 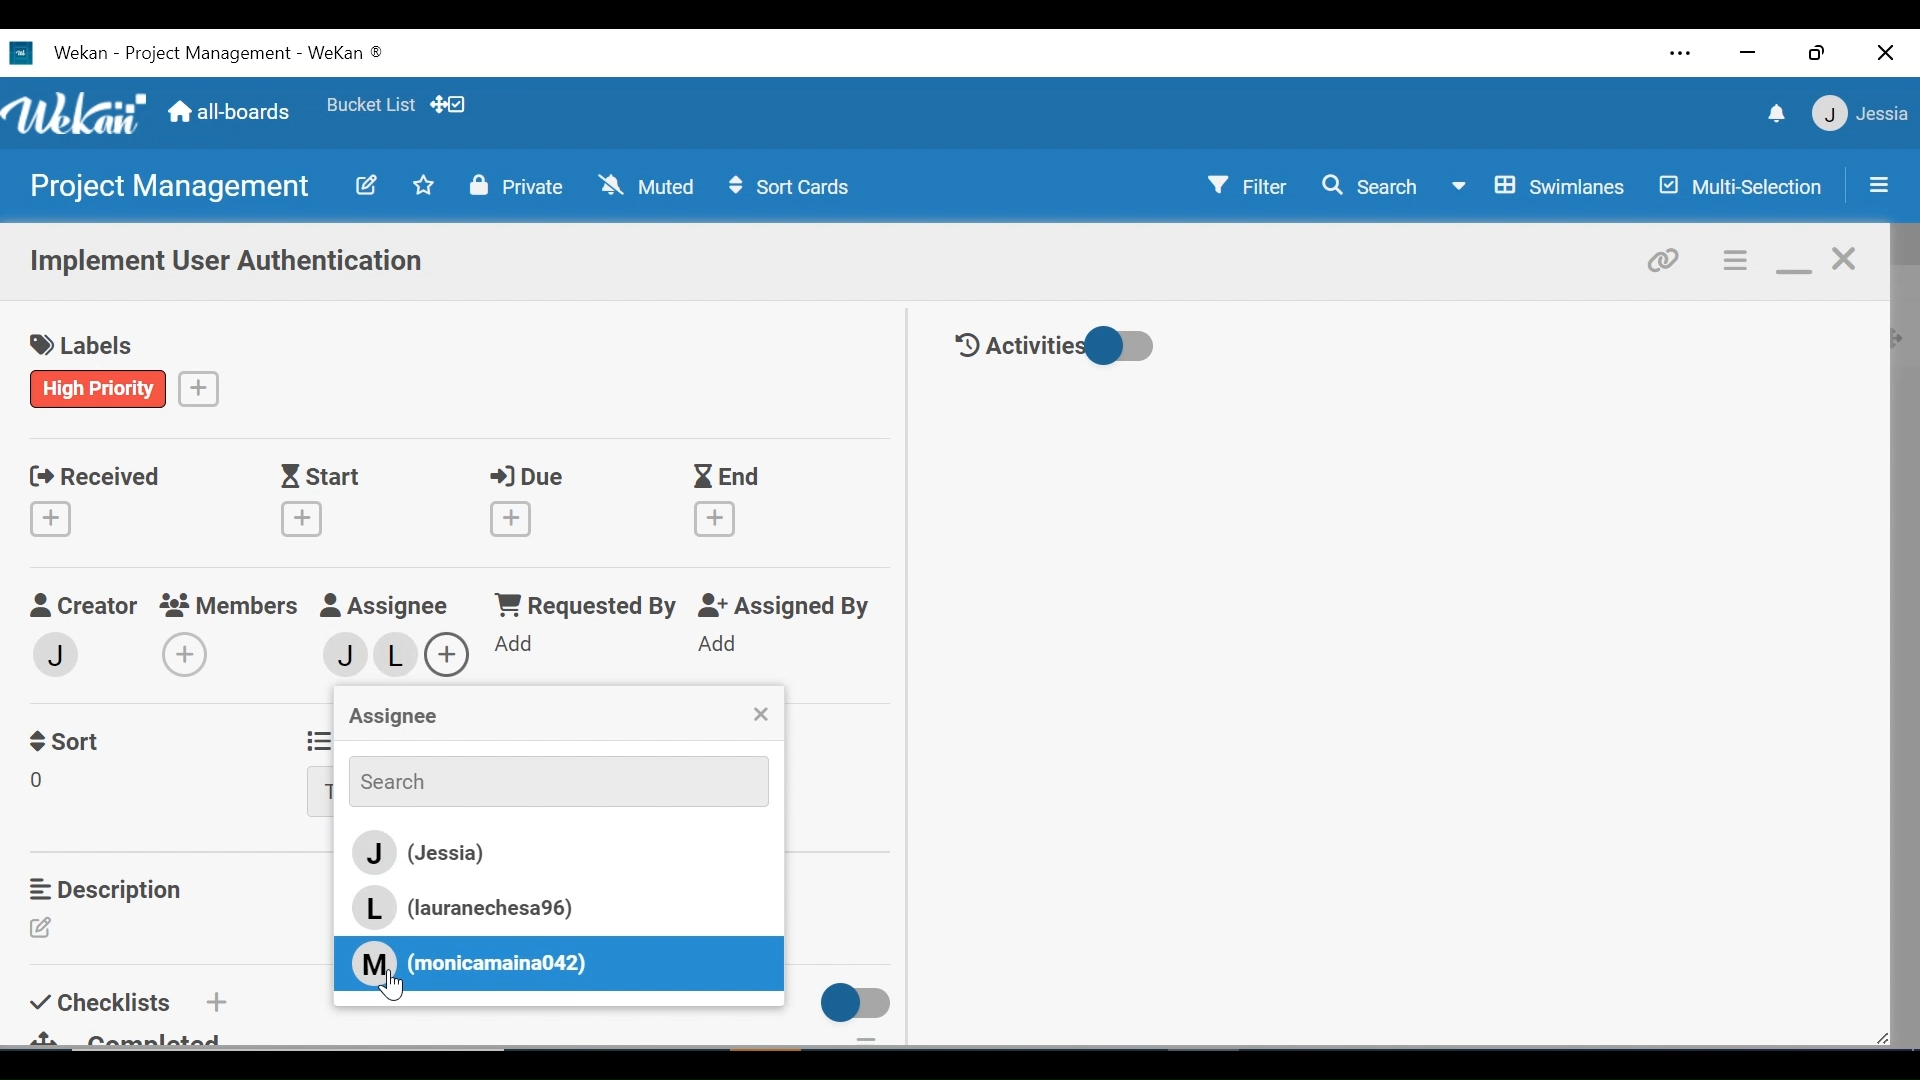 What do you see at coordinates (731, 478) in the screenshot?
I see `End Date` at bounding box center [731, 478].